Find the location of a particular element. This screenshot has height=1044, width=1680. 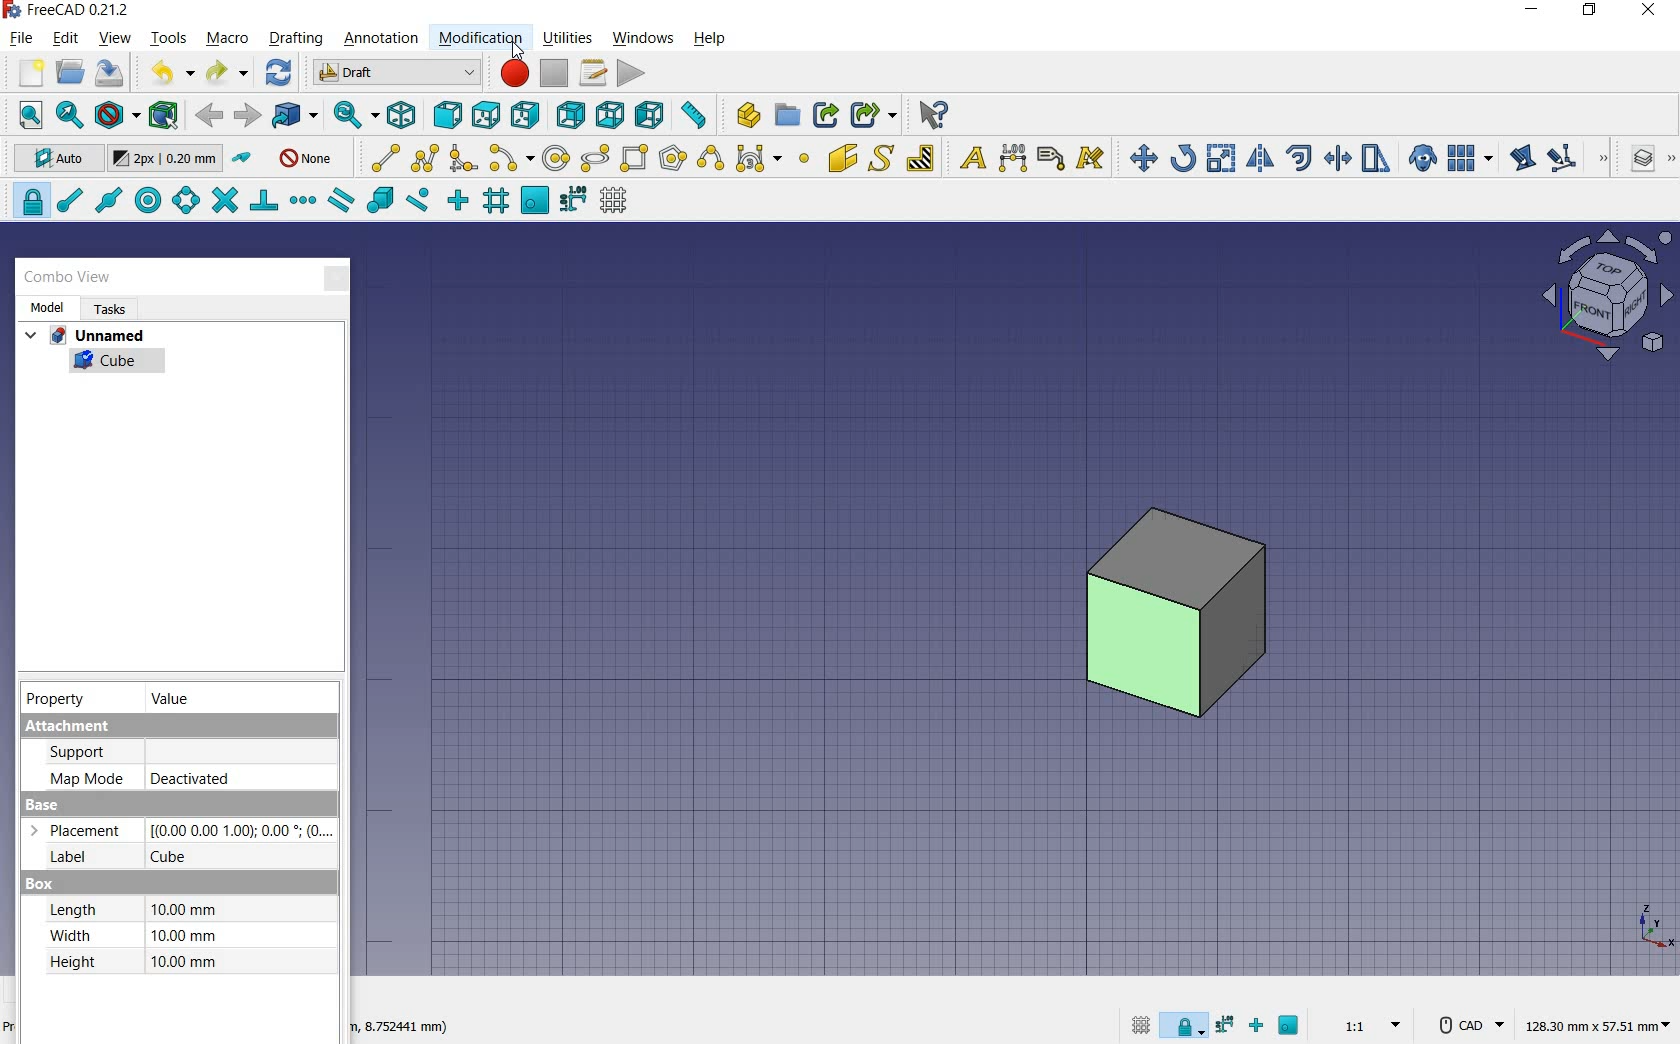

scale is located at coordinates (1222, 157).